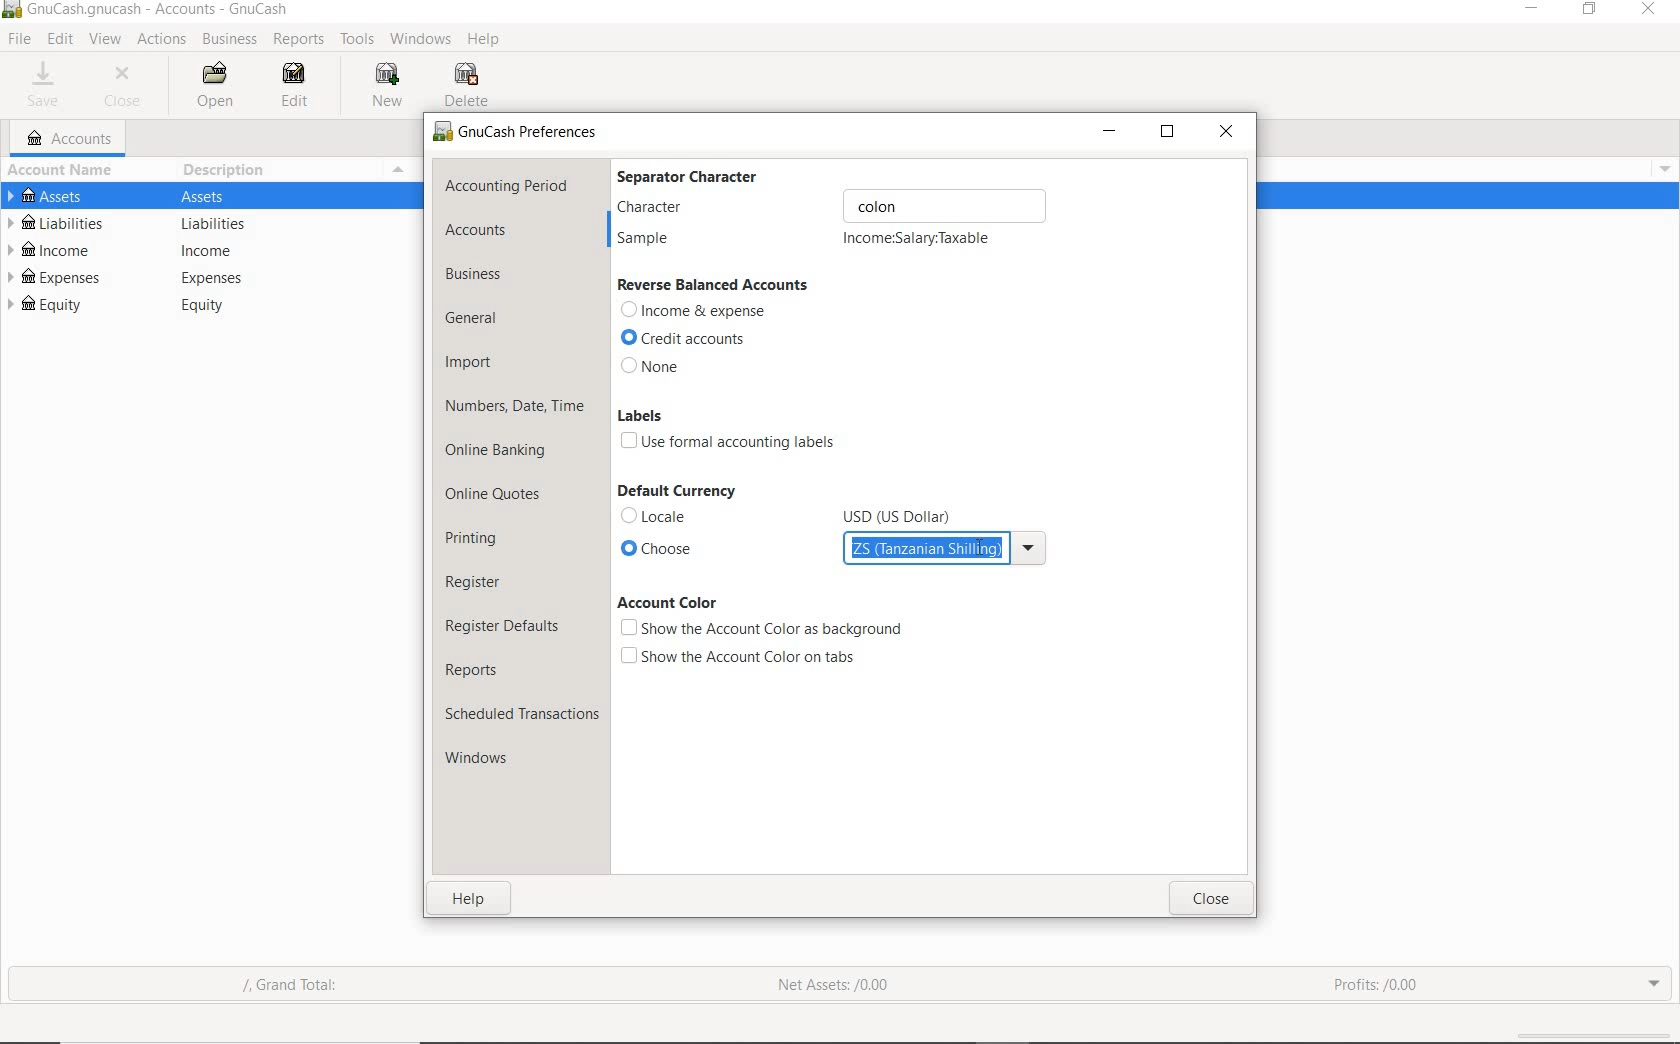 The width and height of the screenshot is (1680, 1044). Describe the element at coordinates (158, 11) in the screenshot. I see `system name` at that location.